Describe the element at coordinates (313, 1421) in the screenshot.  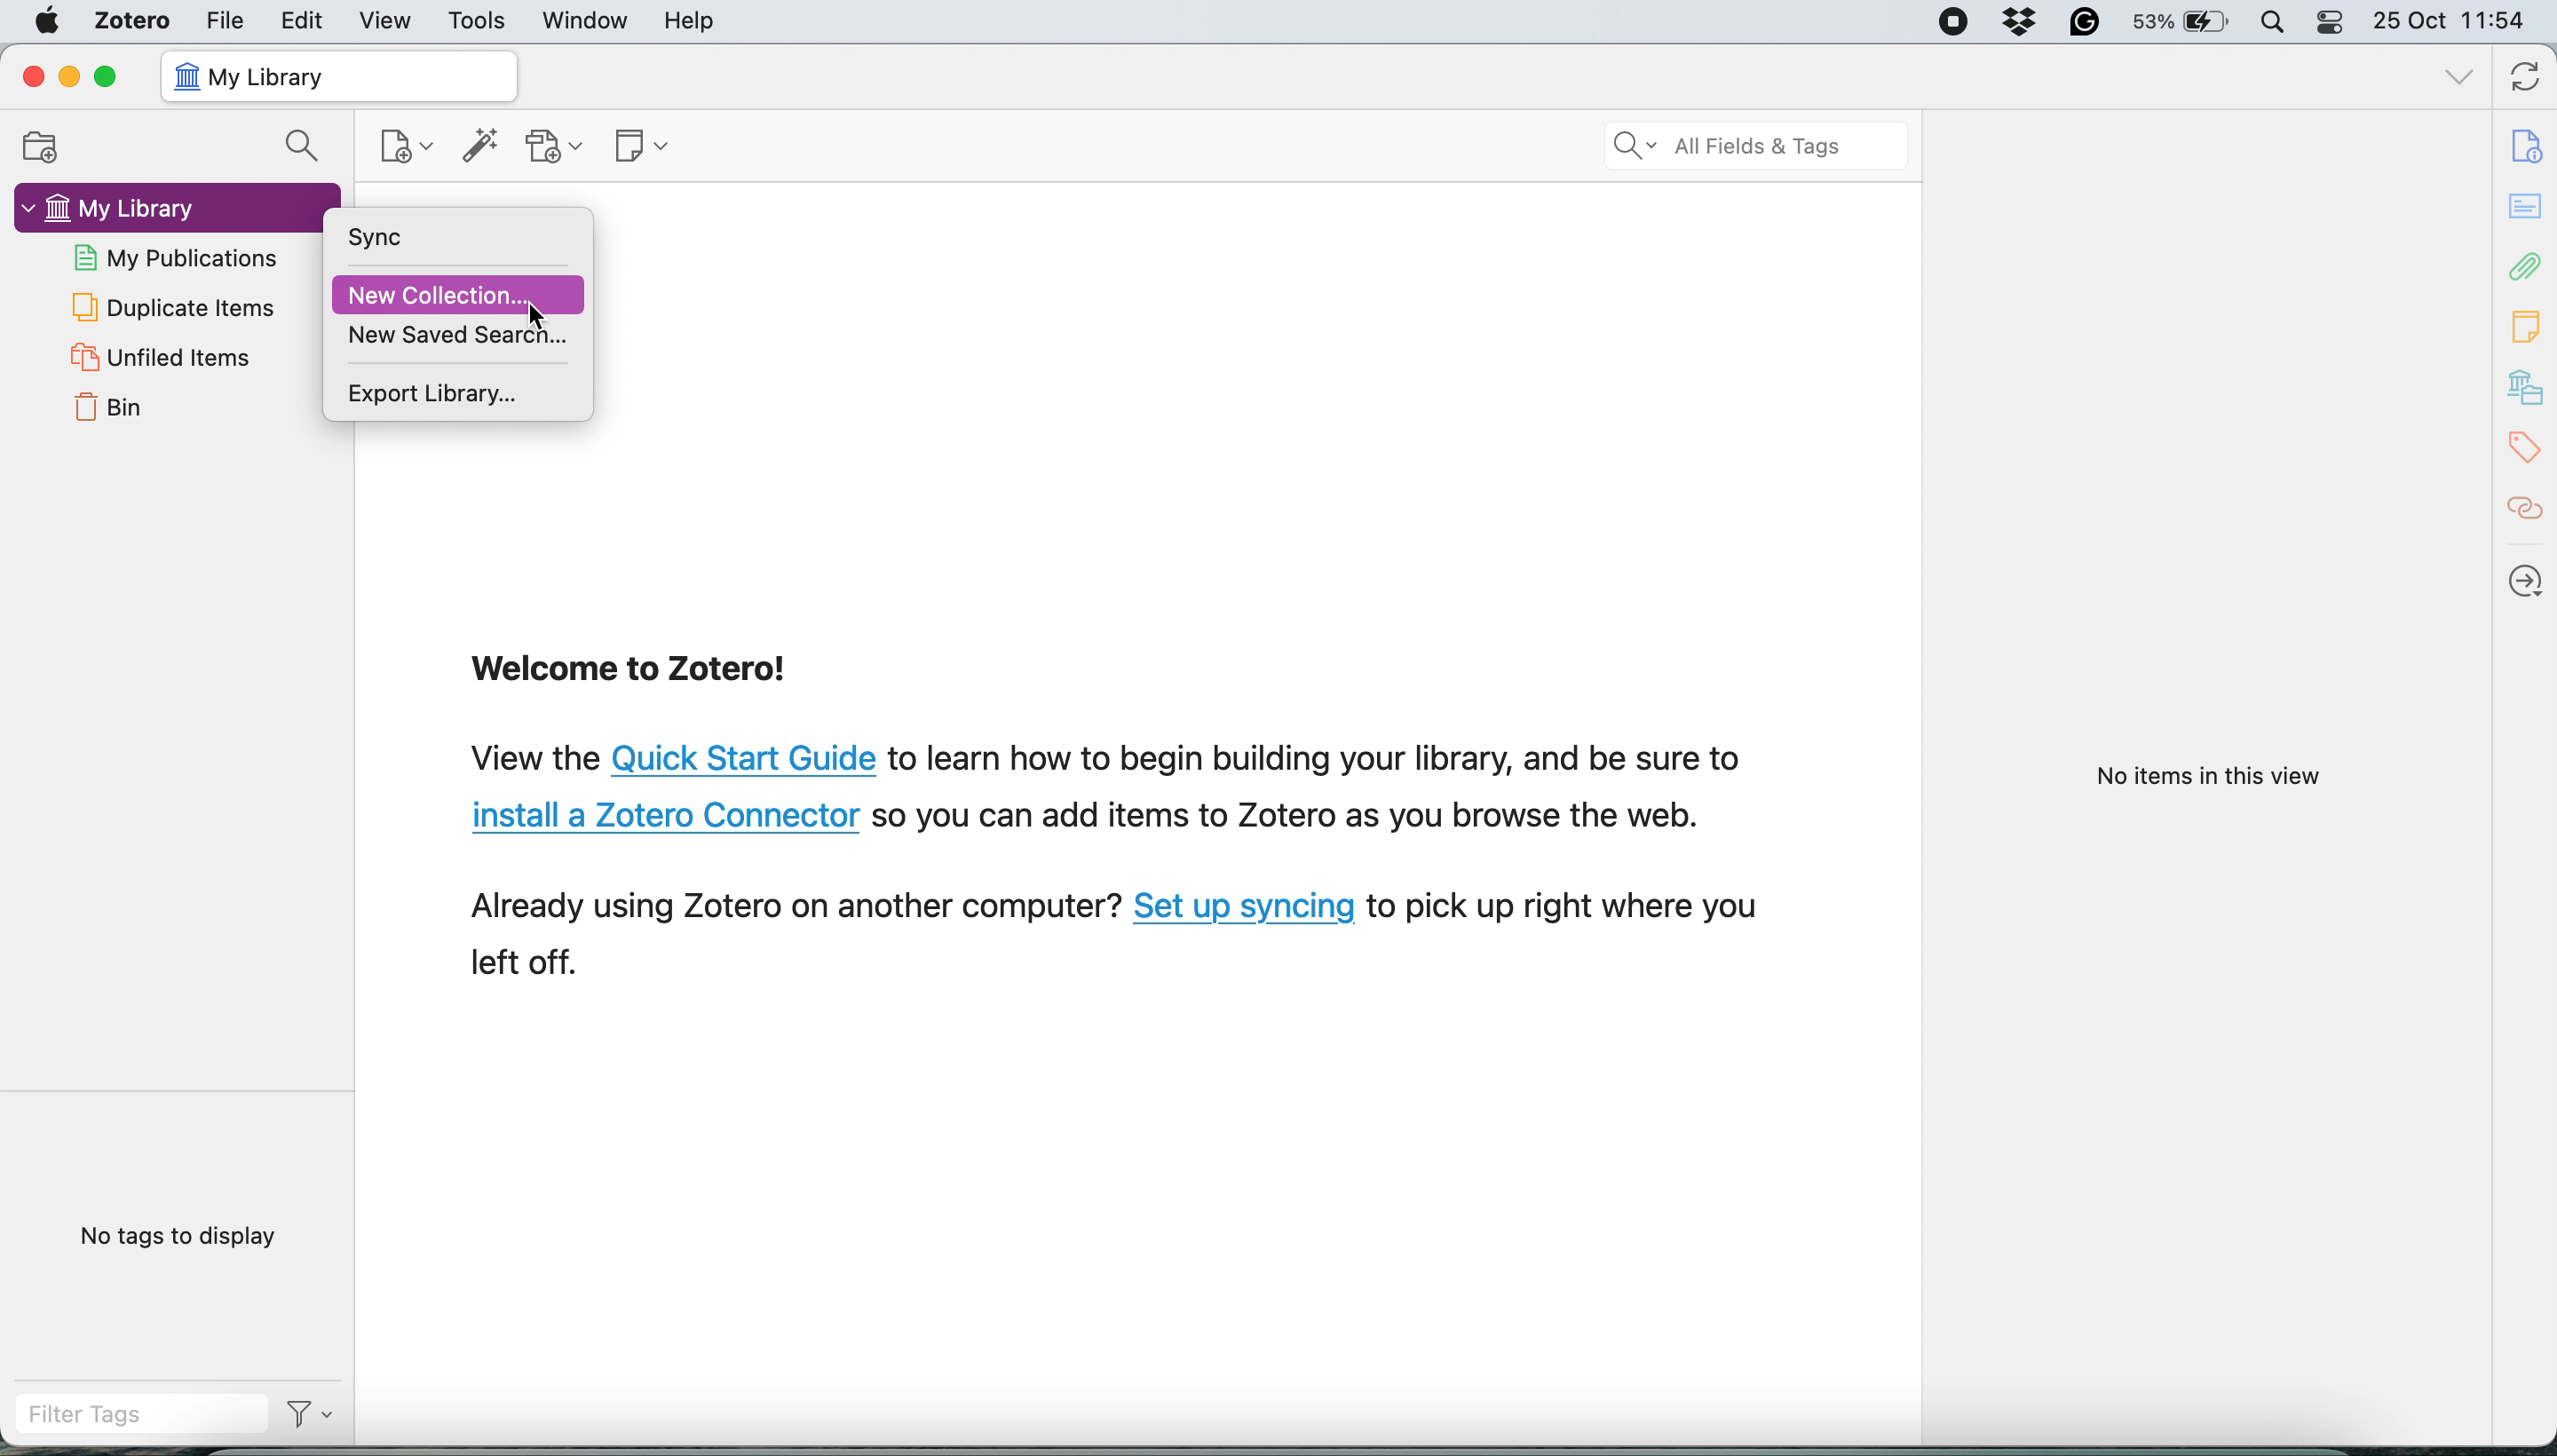
I see `Filter Options` at that location.